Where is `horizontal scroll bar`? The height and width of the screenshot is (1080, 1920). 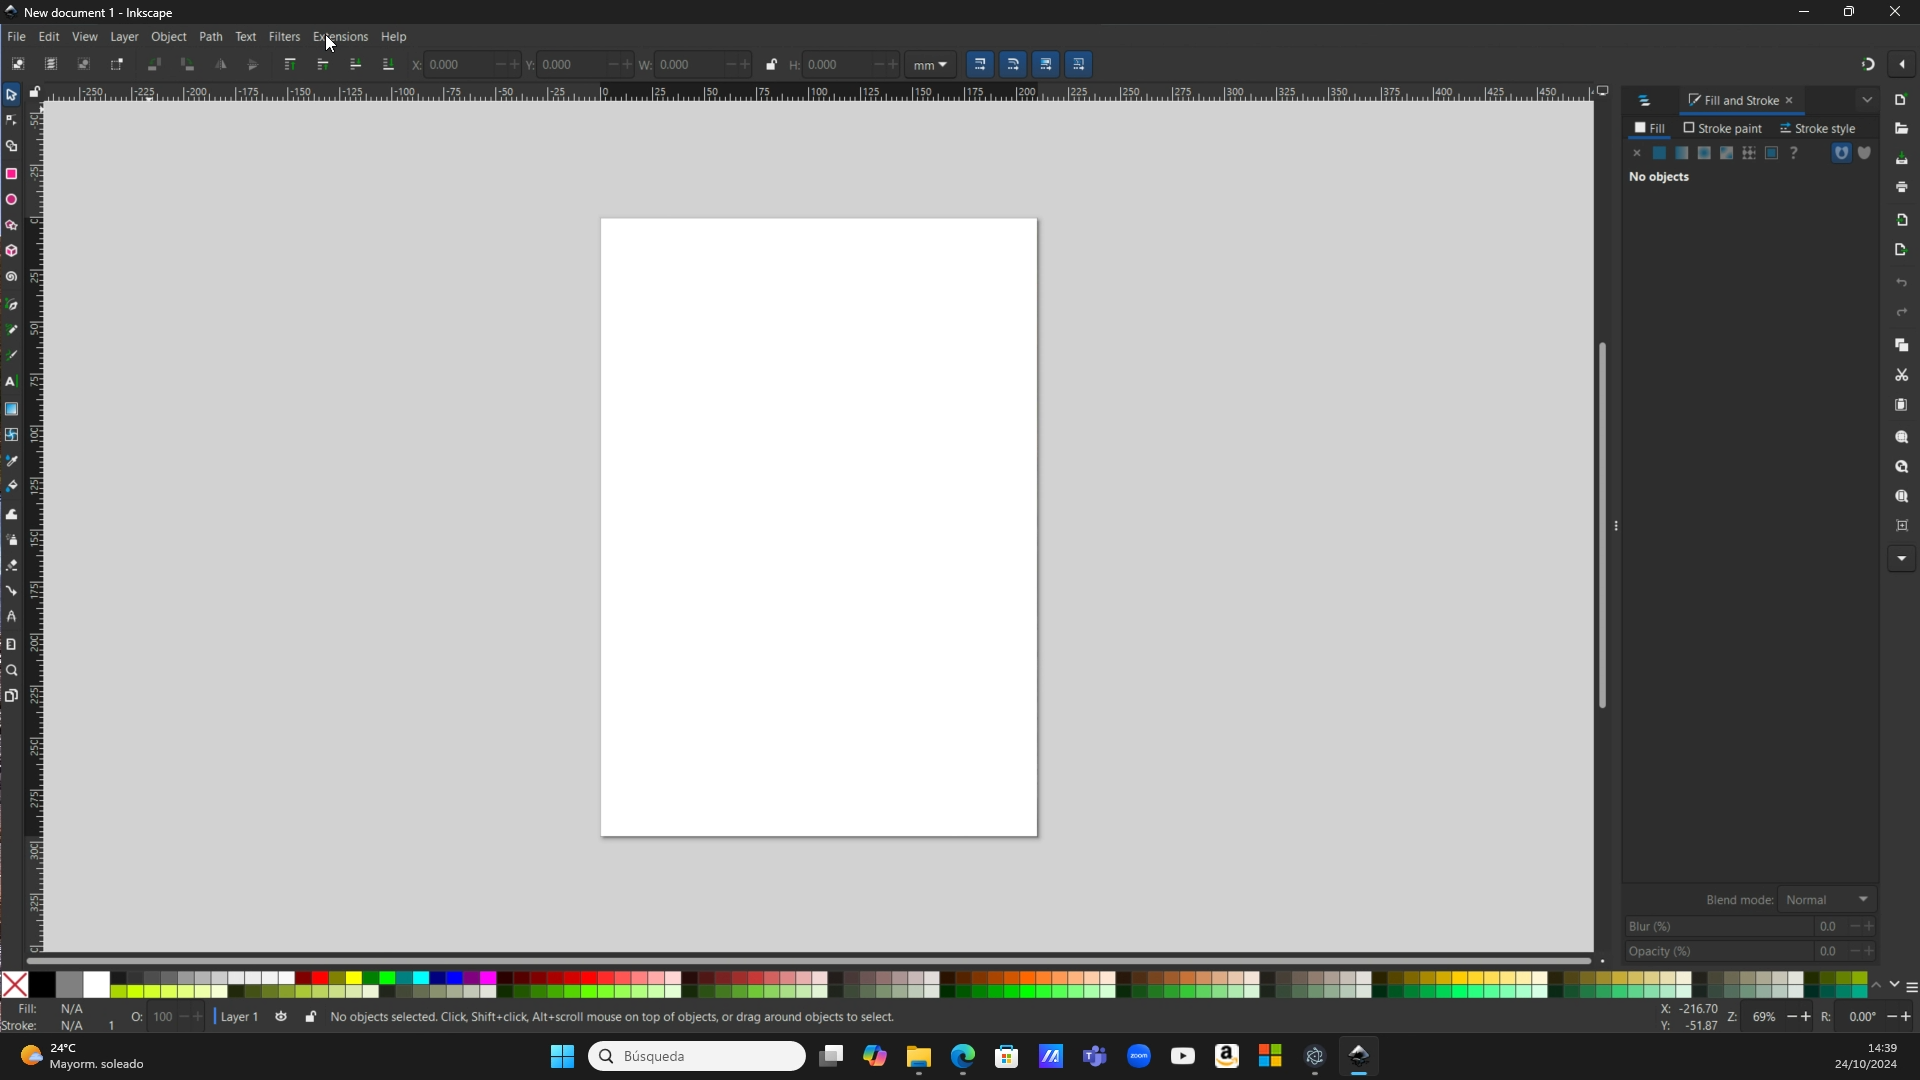
horizontal scroll bar is located at coordinates (814, 957).